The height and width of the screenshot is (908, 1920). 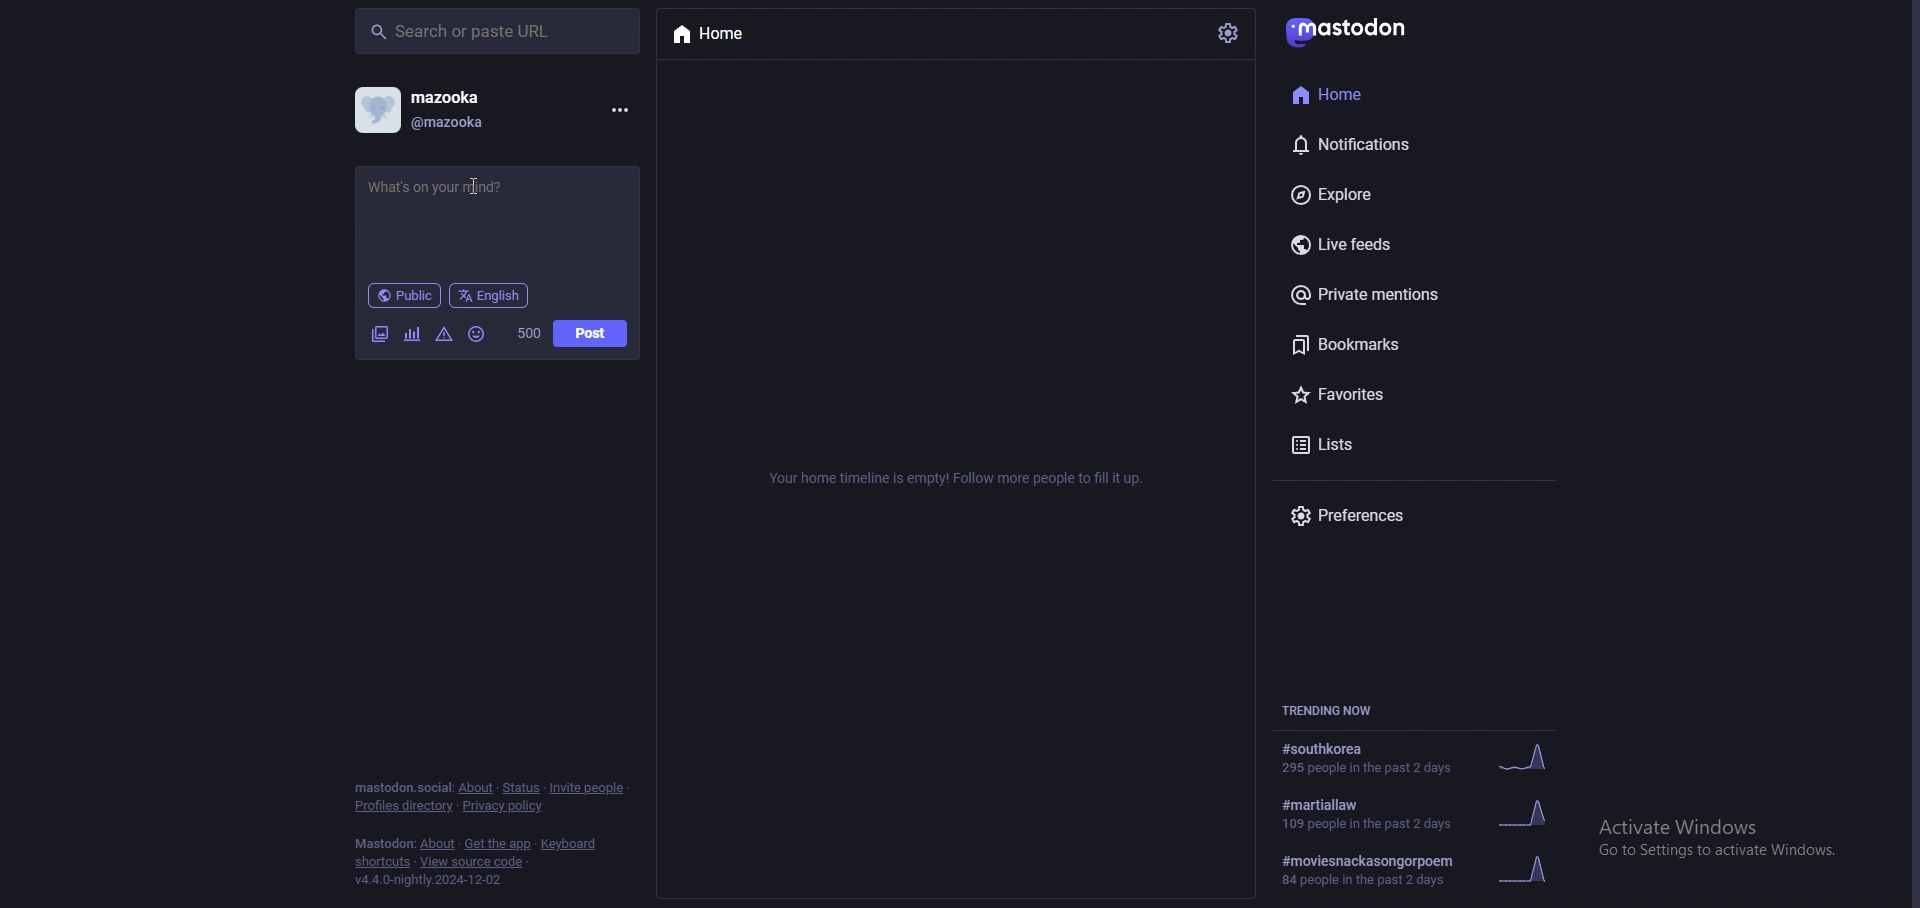 What do you see at coordinates (430, 108) in the screenshot?
I see `profile` at bounding box center [430, 108].